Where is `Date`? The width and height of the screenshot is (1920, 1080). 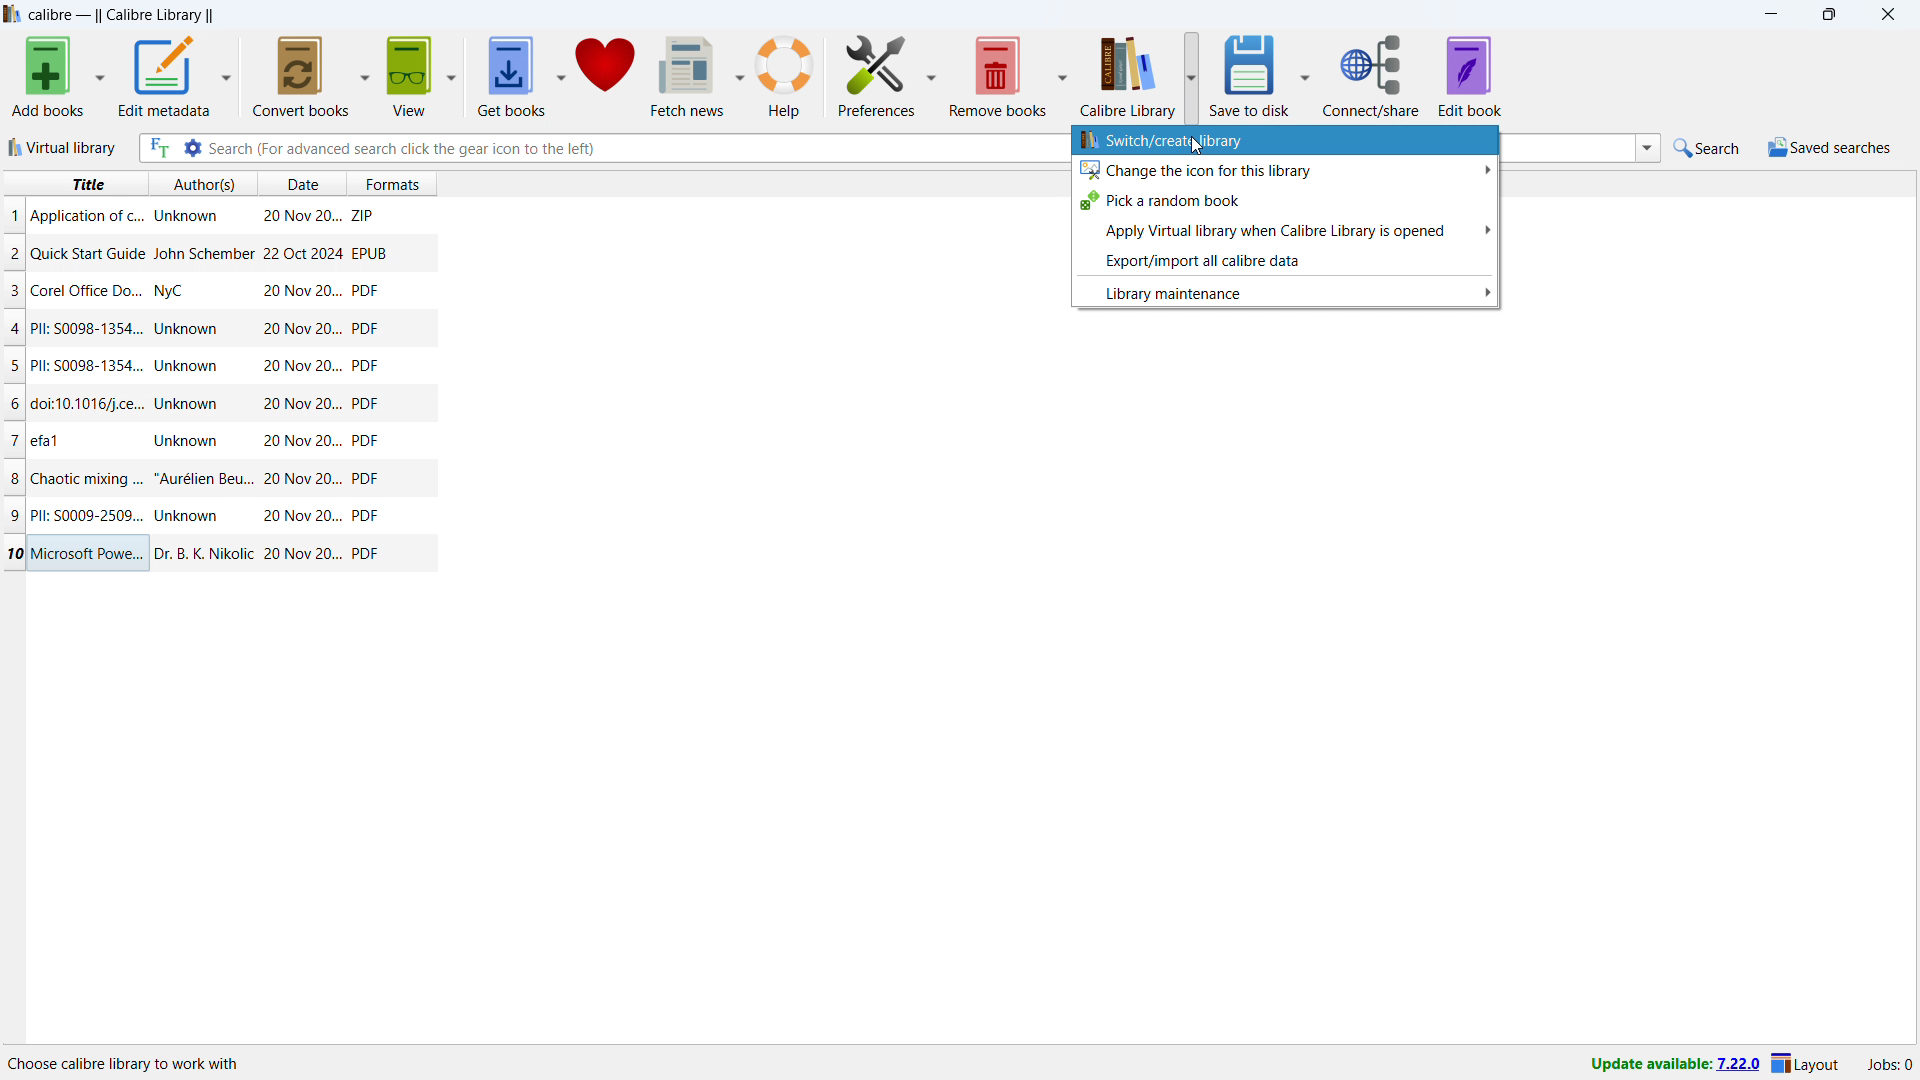
Date is located at coordinates (302, 329).